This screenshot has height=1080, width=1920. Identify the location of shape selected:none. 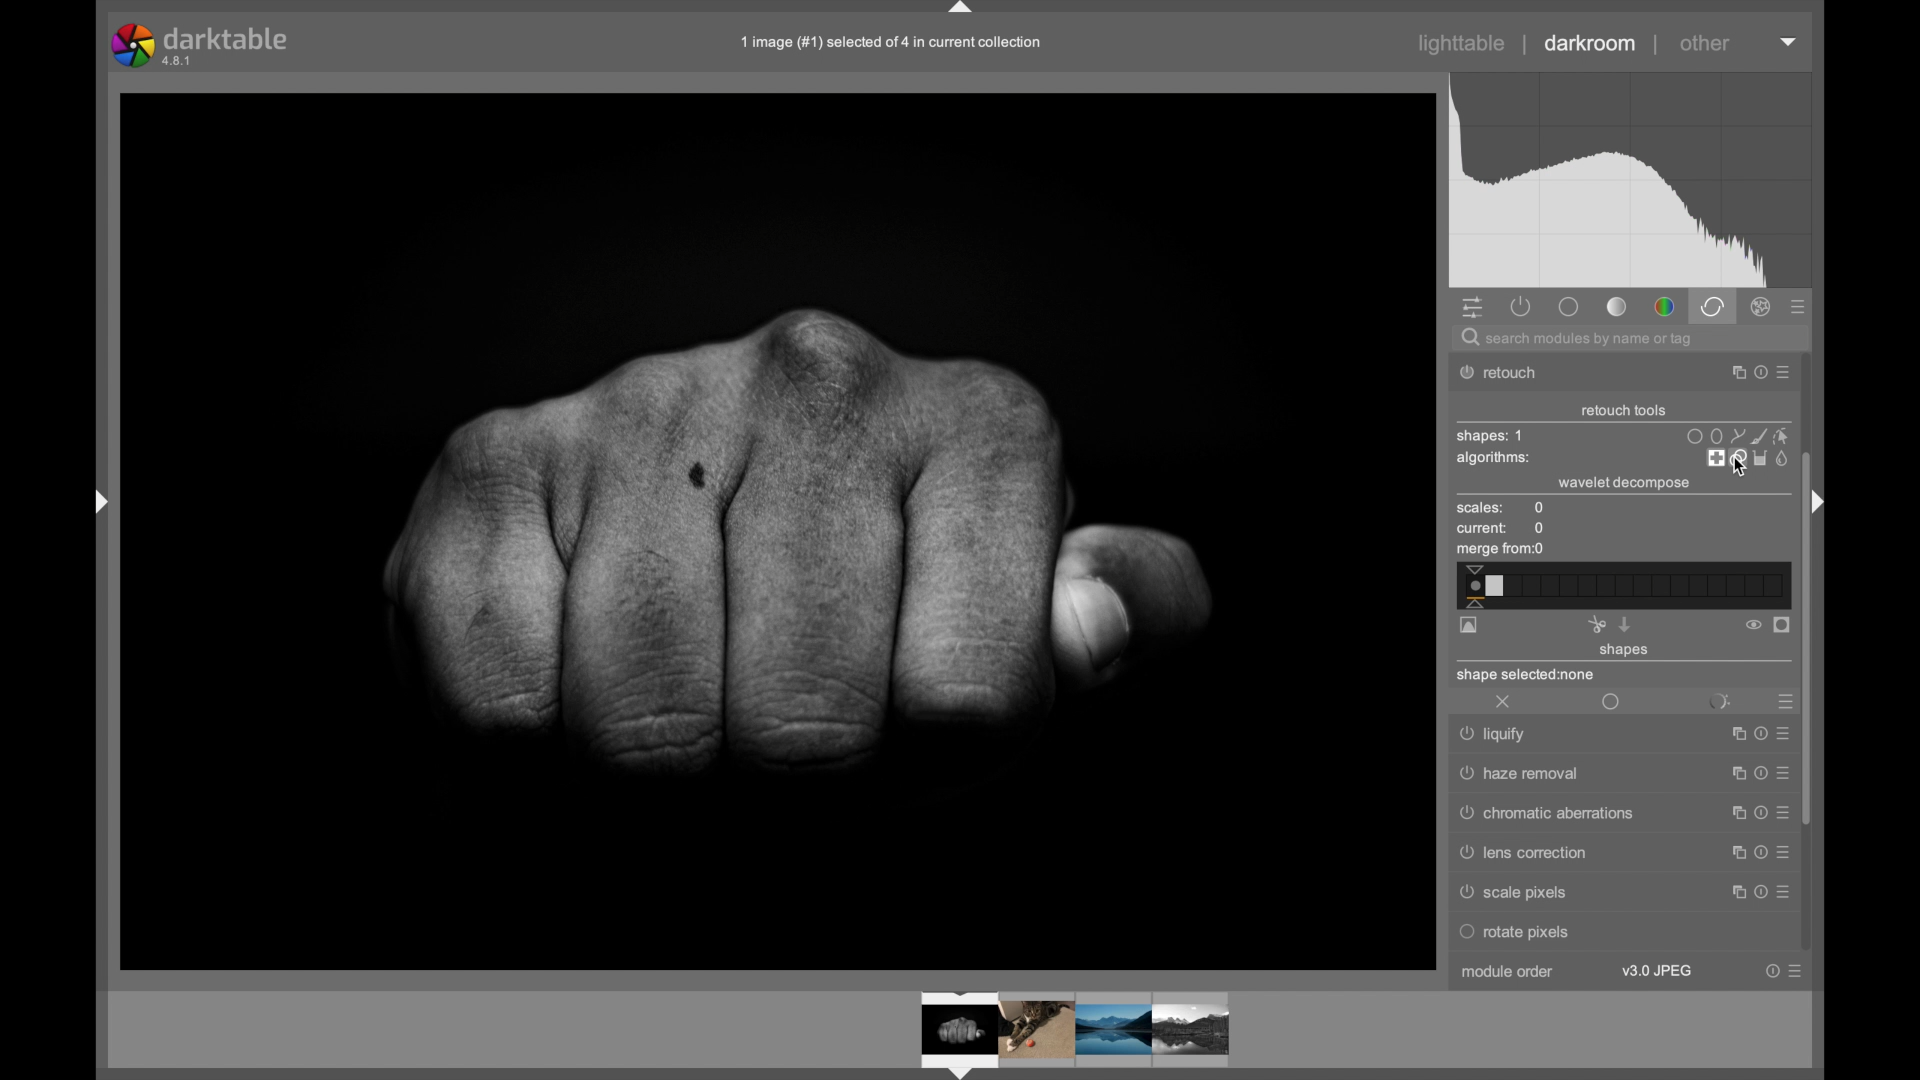
(1528, 676).